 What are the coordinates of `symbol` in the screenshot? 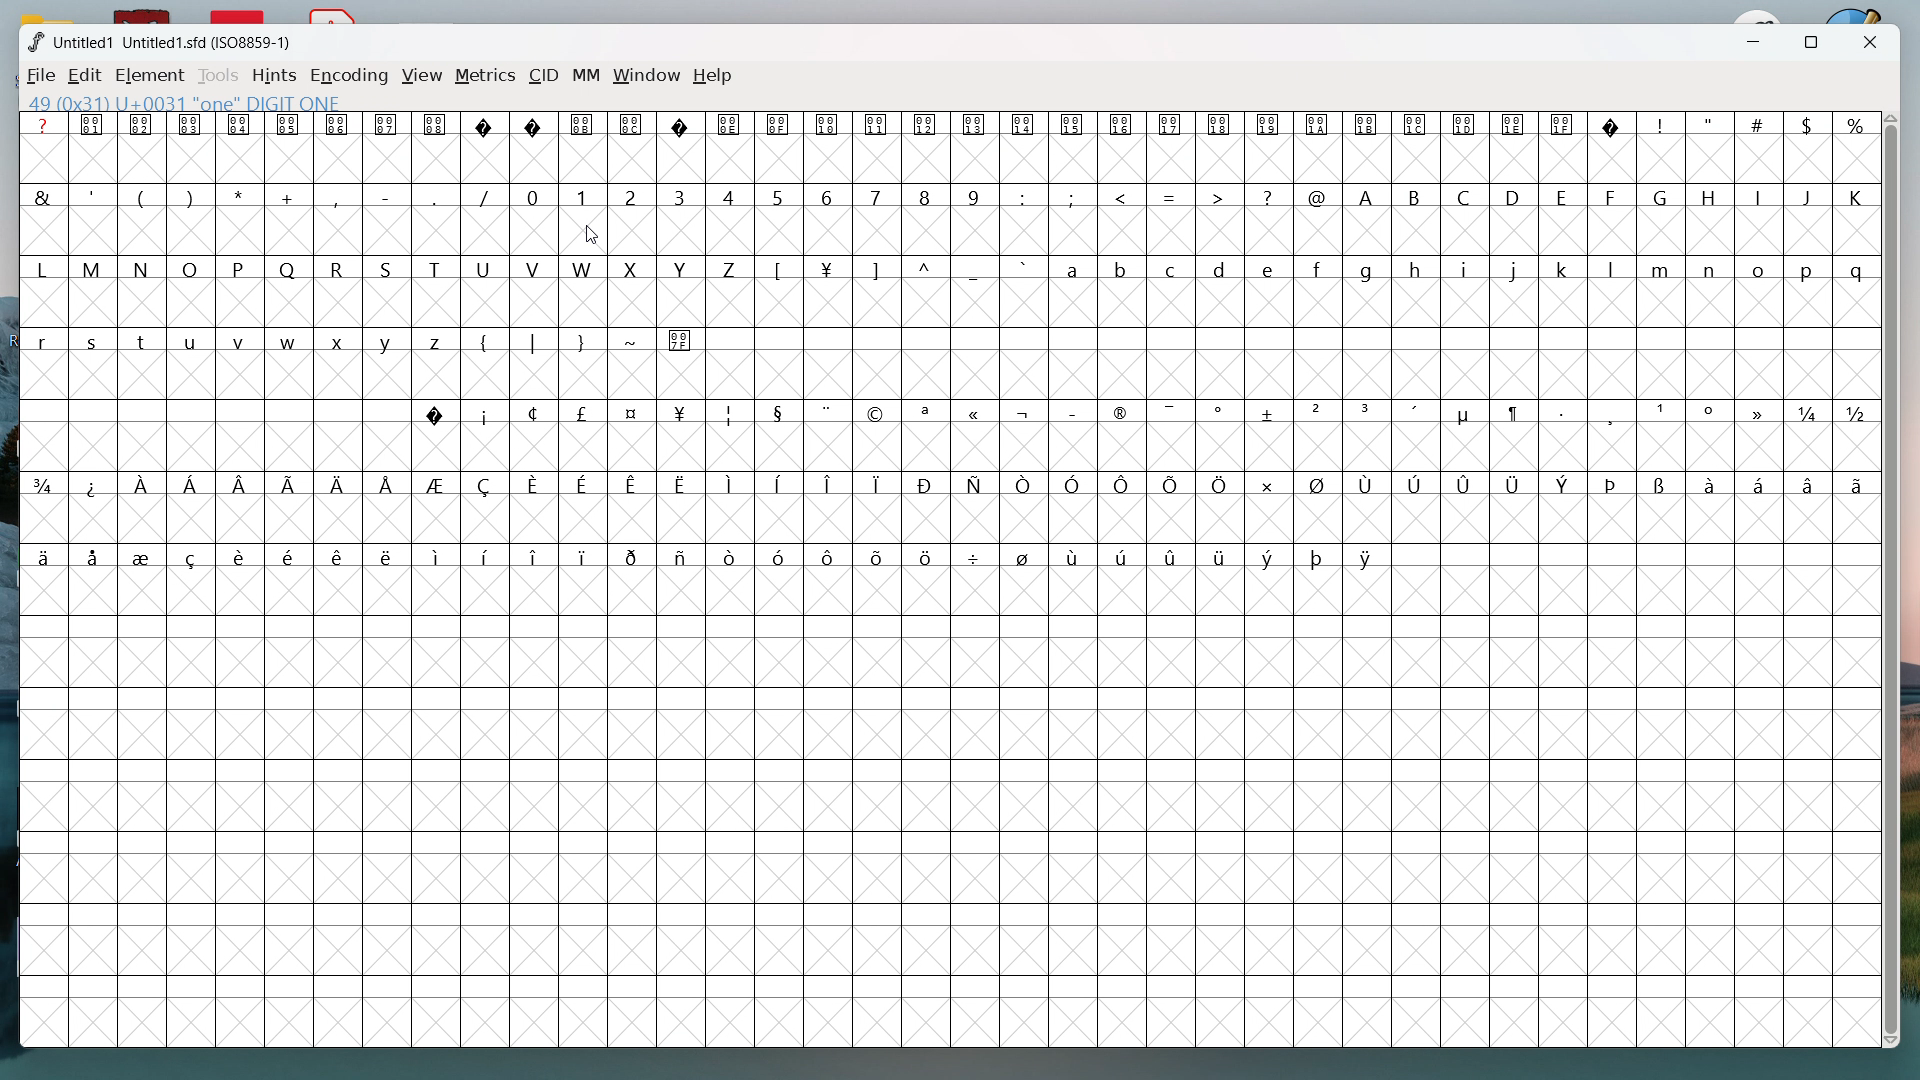 It's located at (1756, 482).